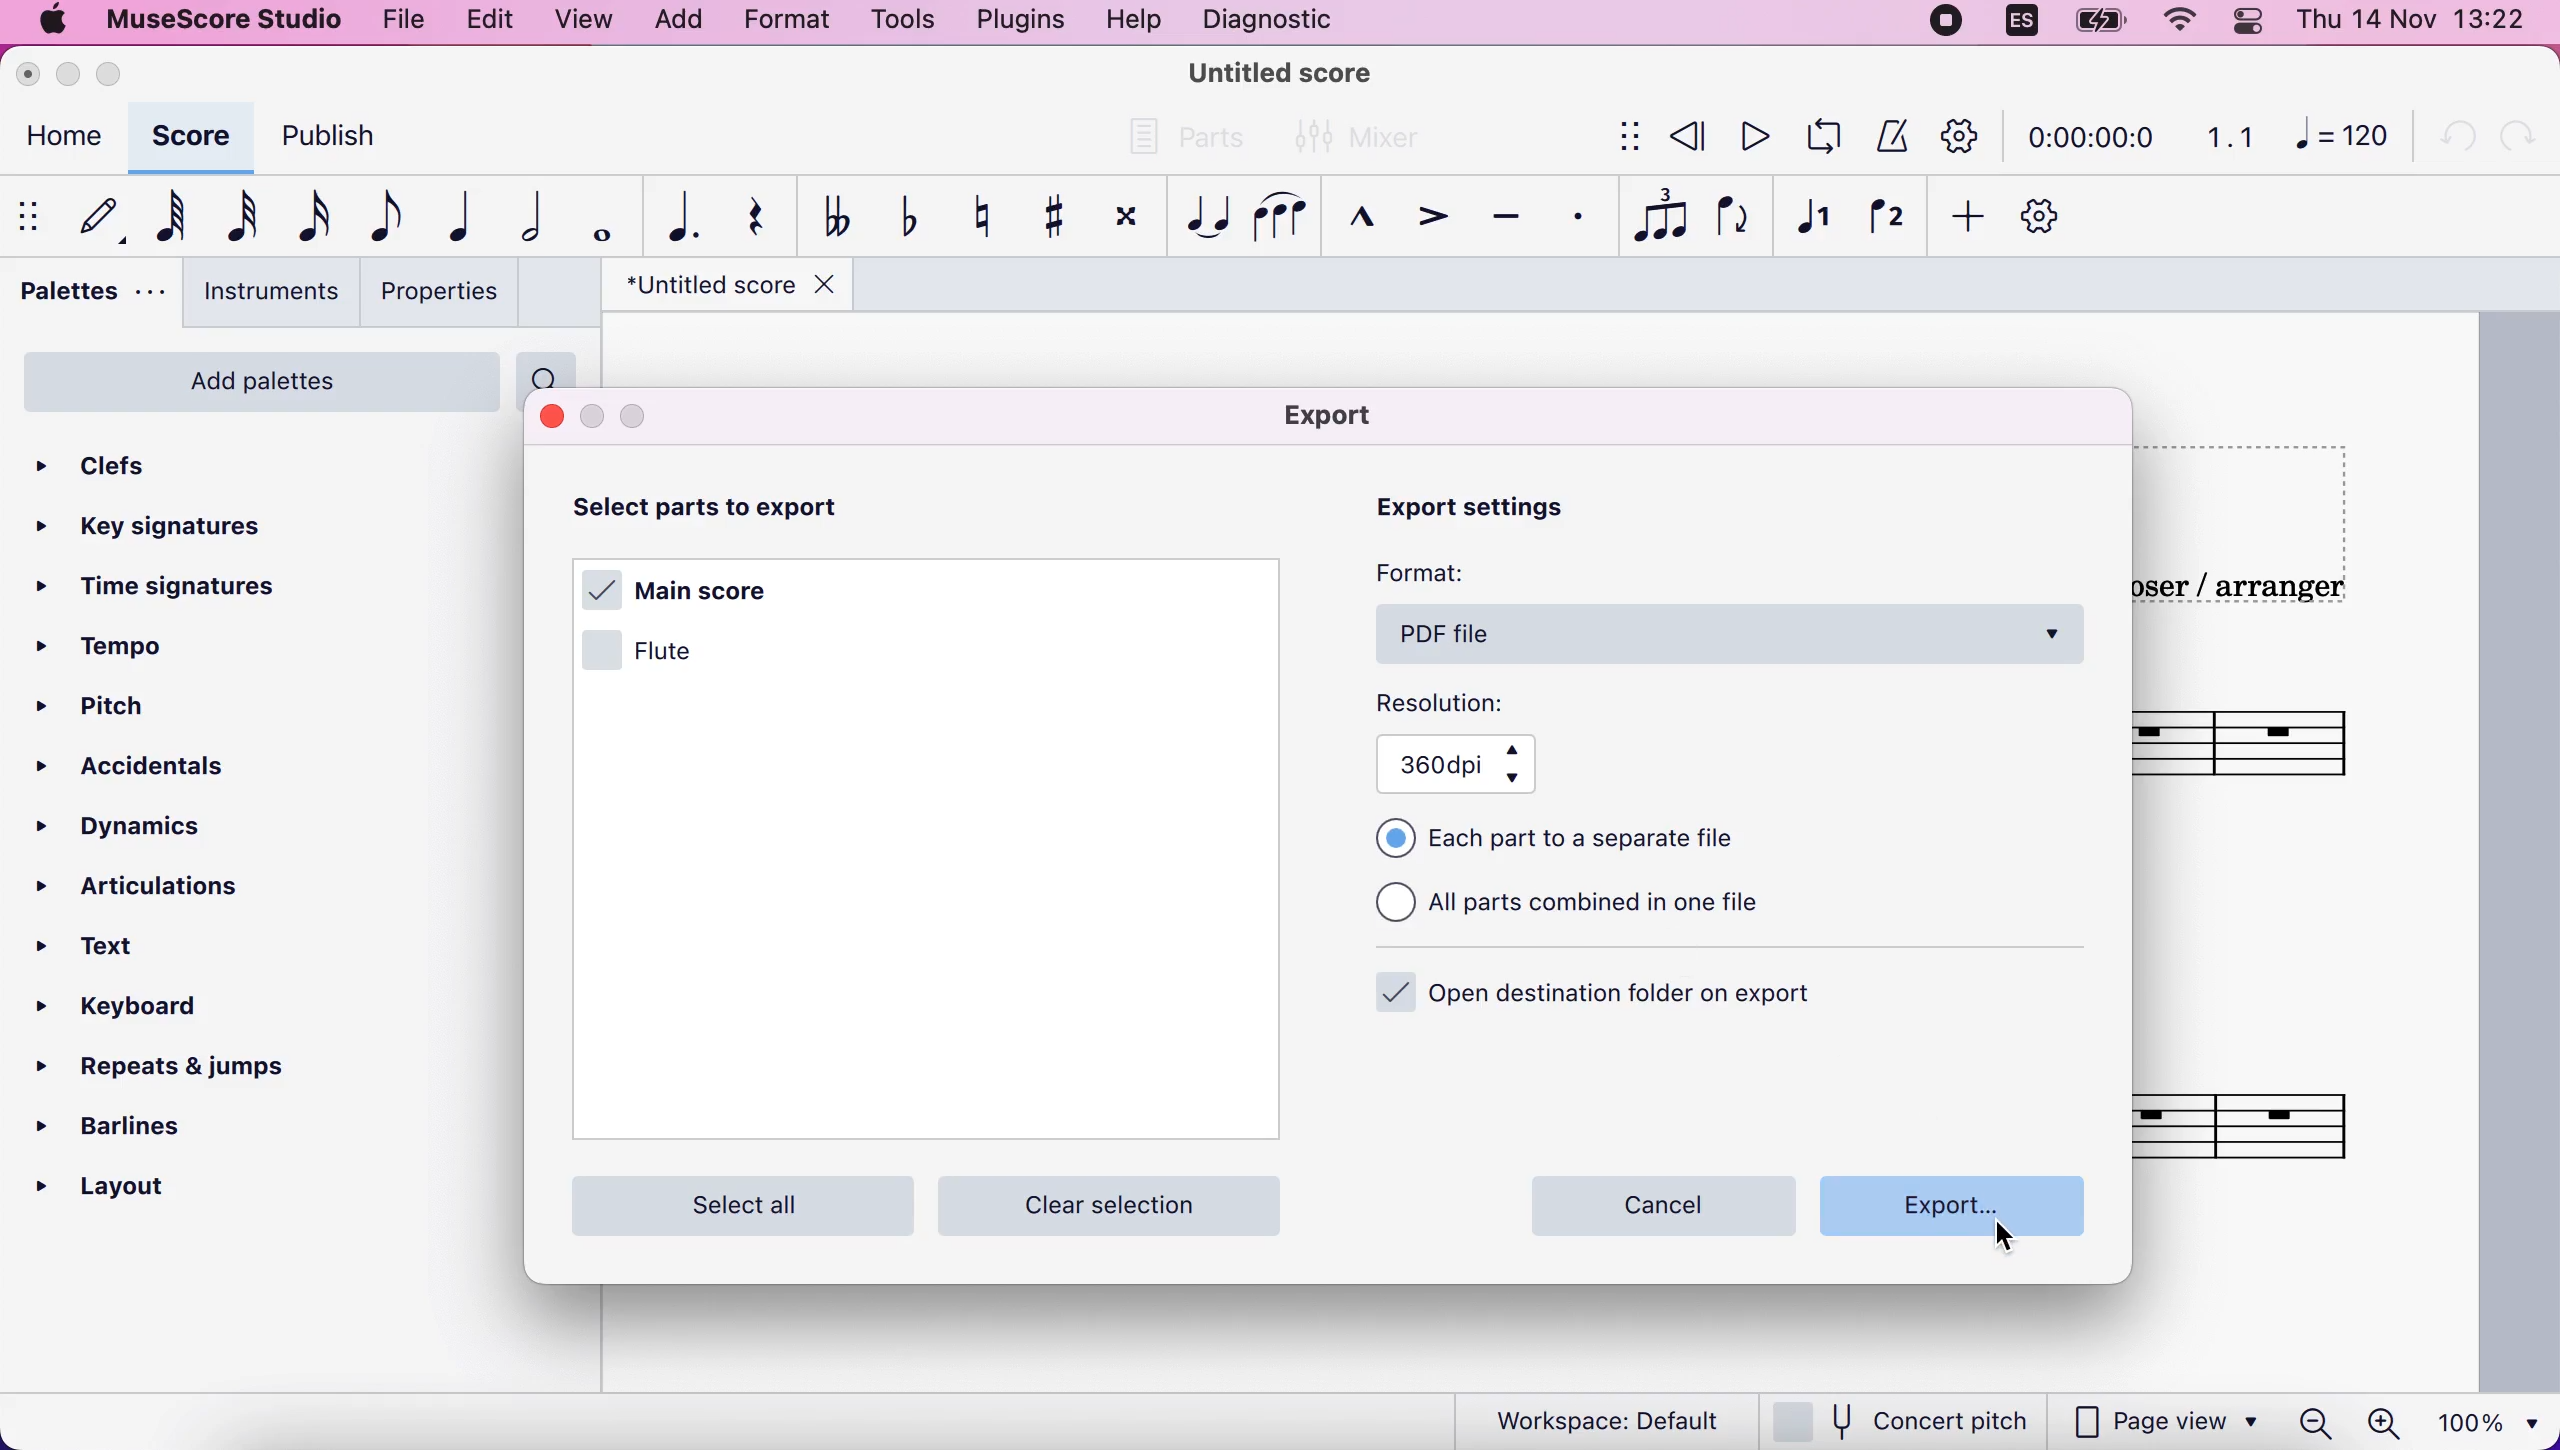 The image size is (2560, 1450). I want to click on tools, so click(894, 24).